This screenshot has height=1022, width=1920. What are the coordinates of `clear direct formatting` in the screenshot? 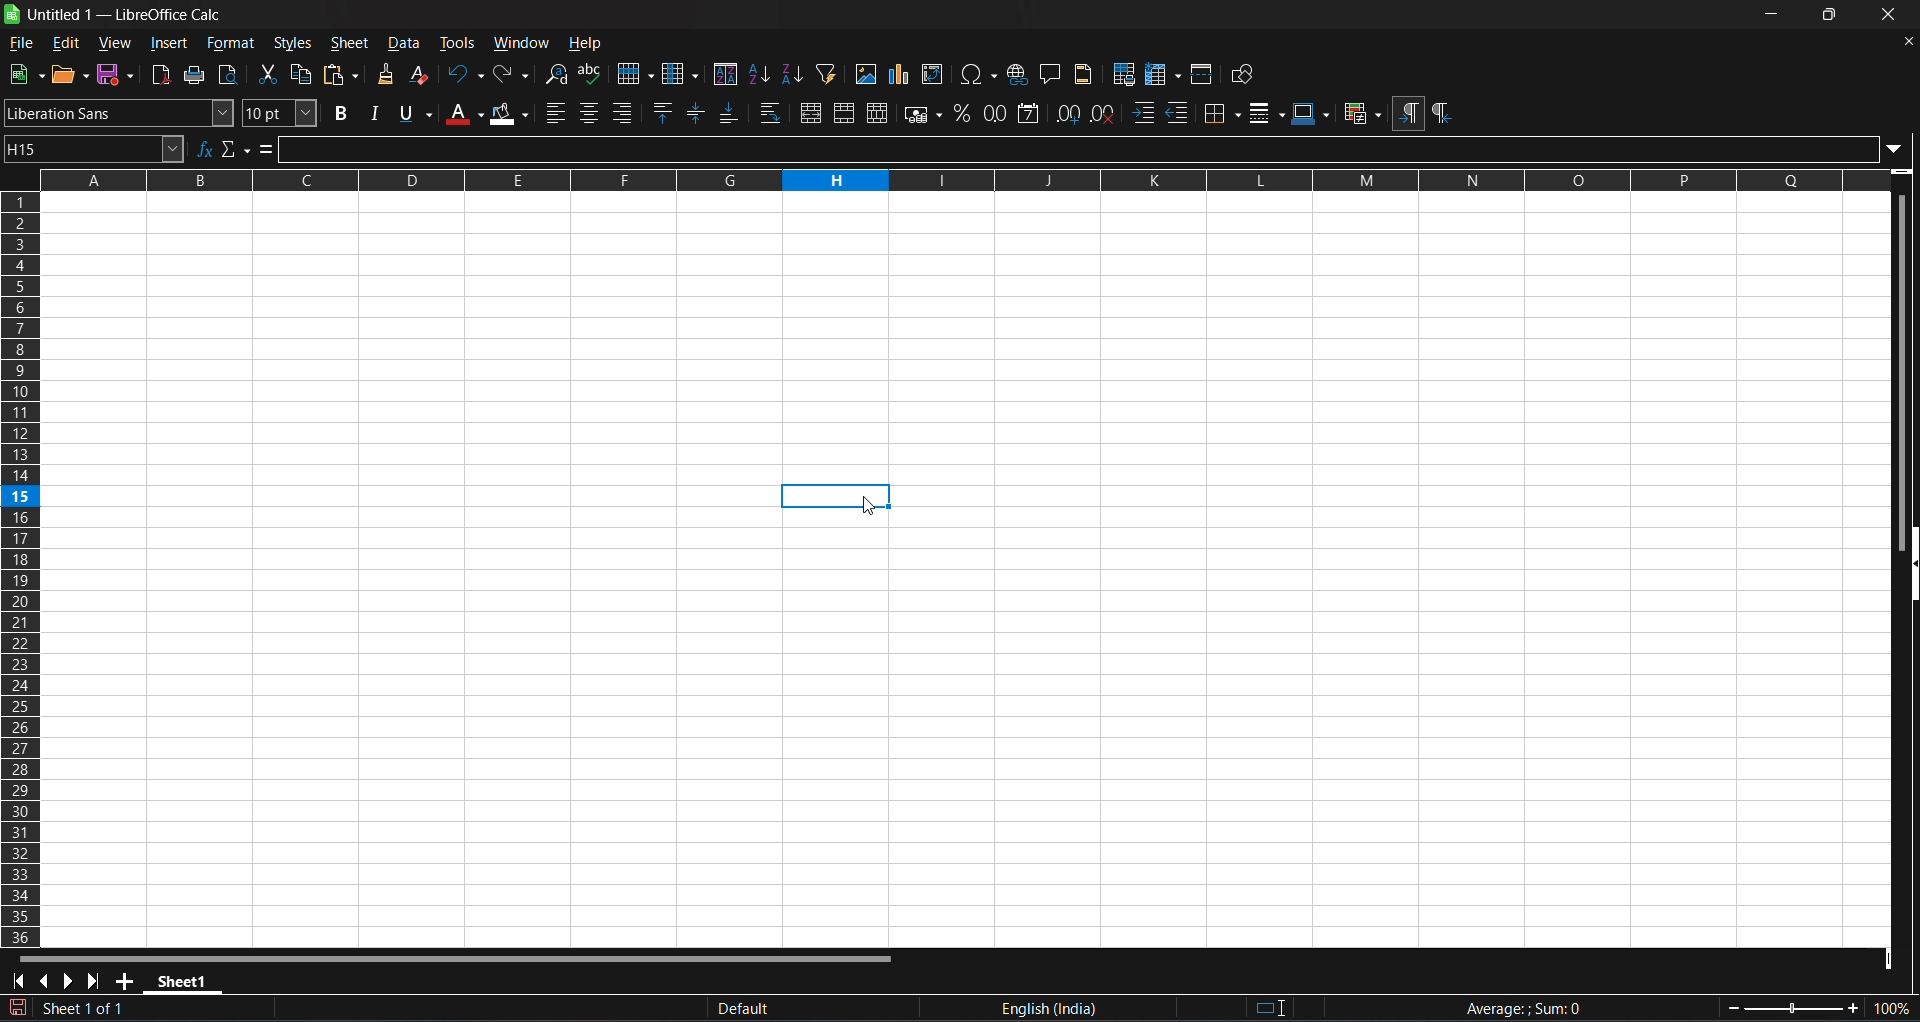 It's located at (422, 75).